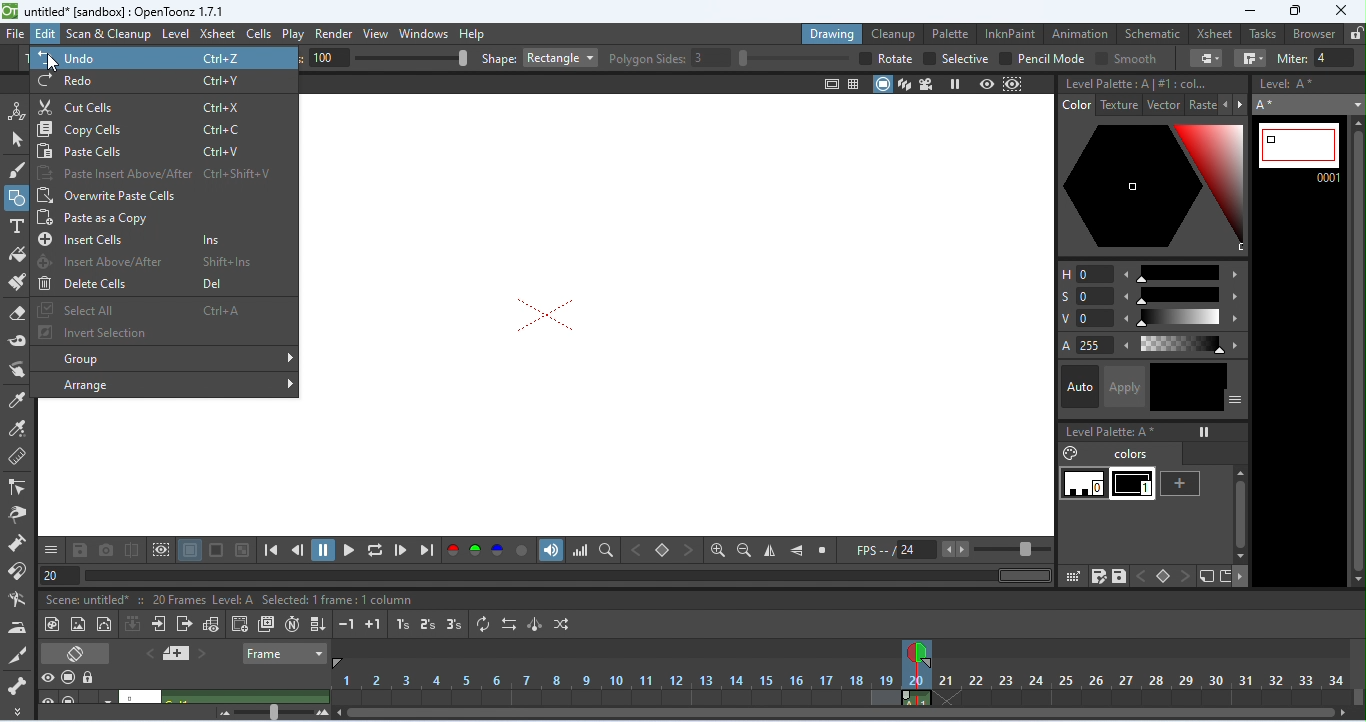  I want to click on lock toggle all, so click(91, 678).